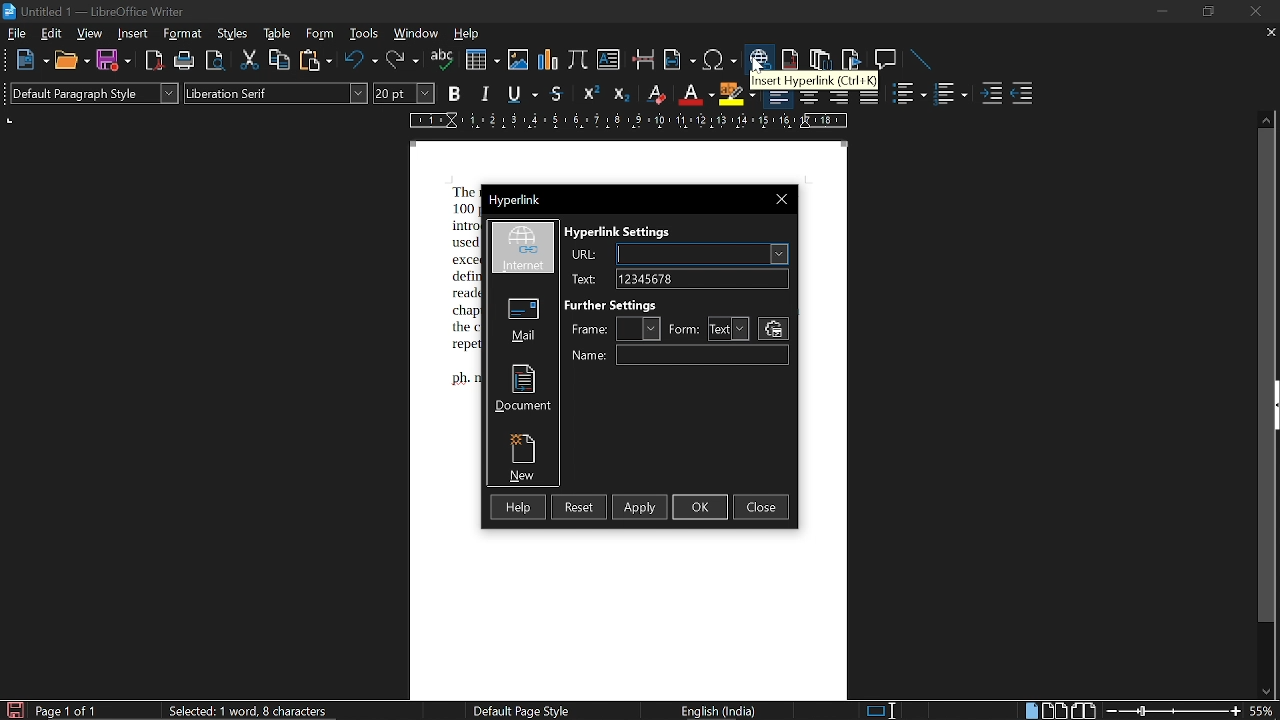  Describe the element at coordinates (885, 59) in the screenshot. I see `insert comment` at that location.